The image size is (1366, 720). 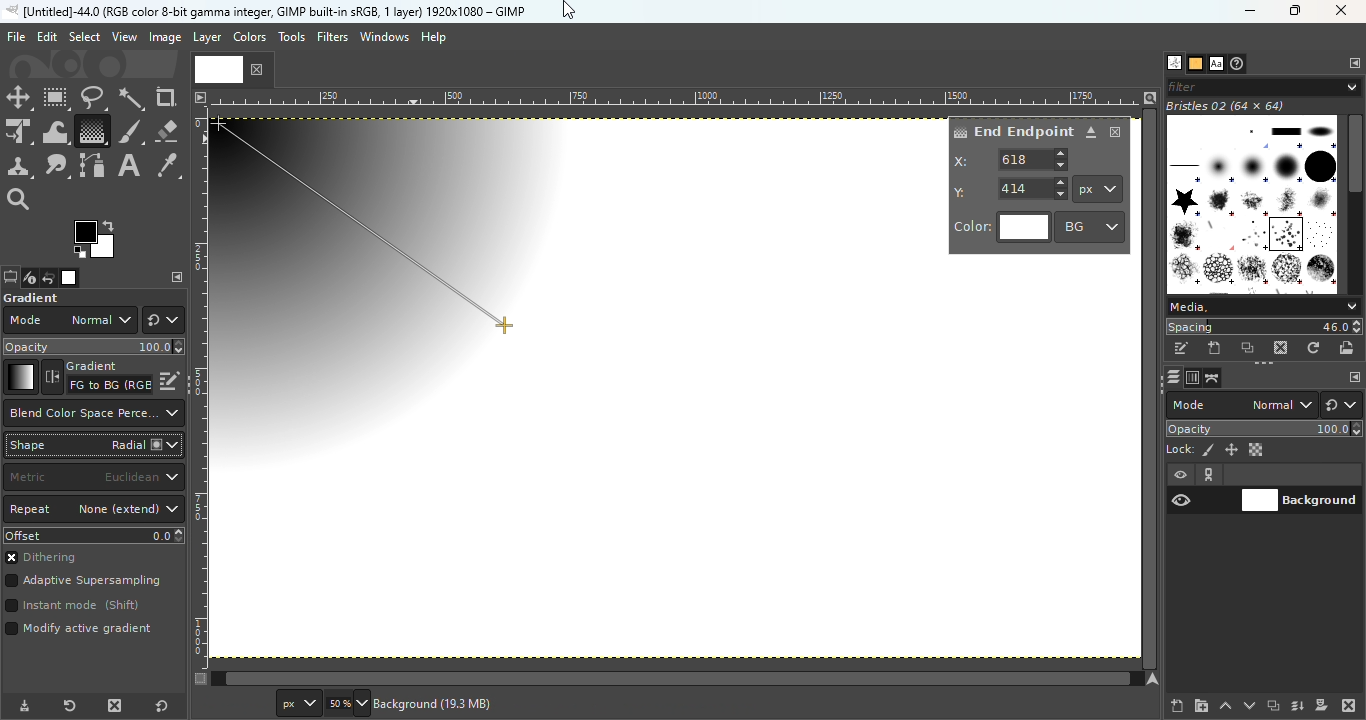 What do you see at coordinates (1266, 429) in the screenshot?
I see `Opacity` at bounding box center [1266, 429].